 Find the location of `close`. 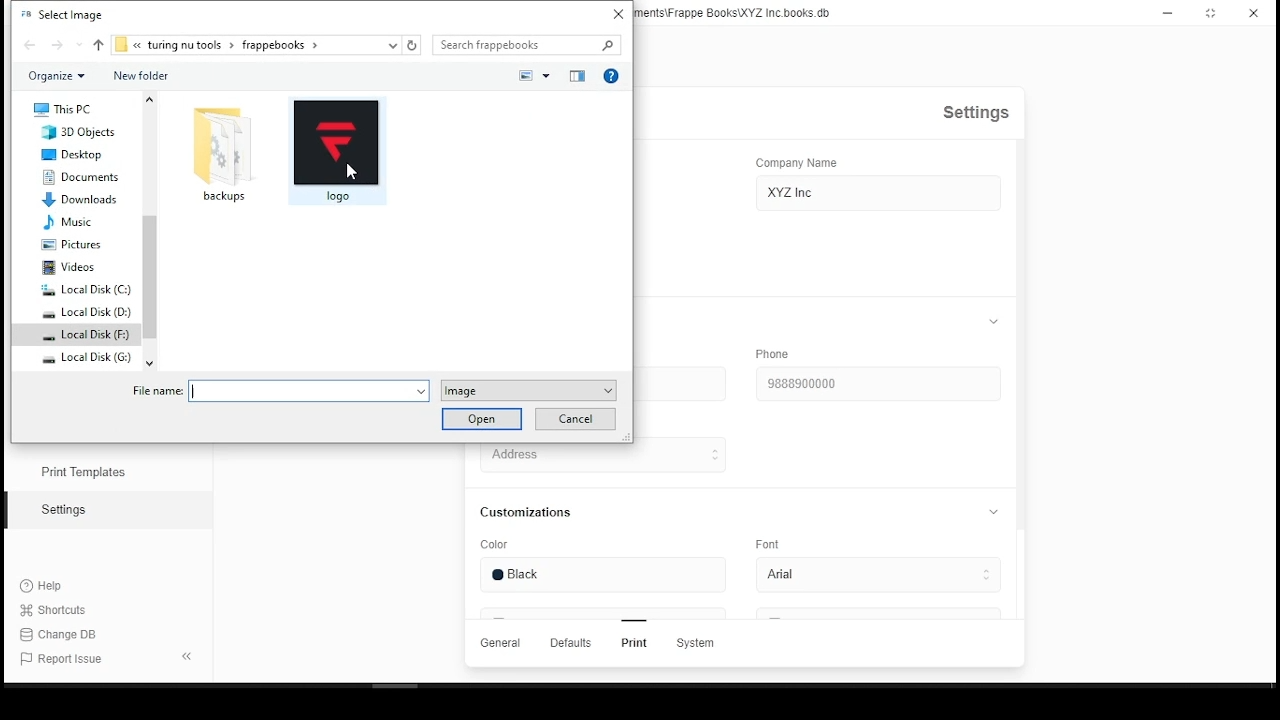

close is located at coordinates (618, 13).